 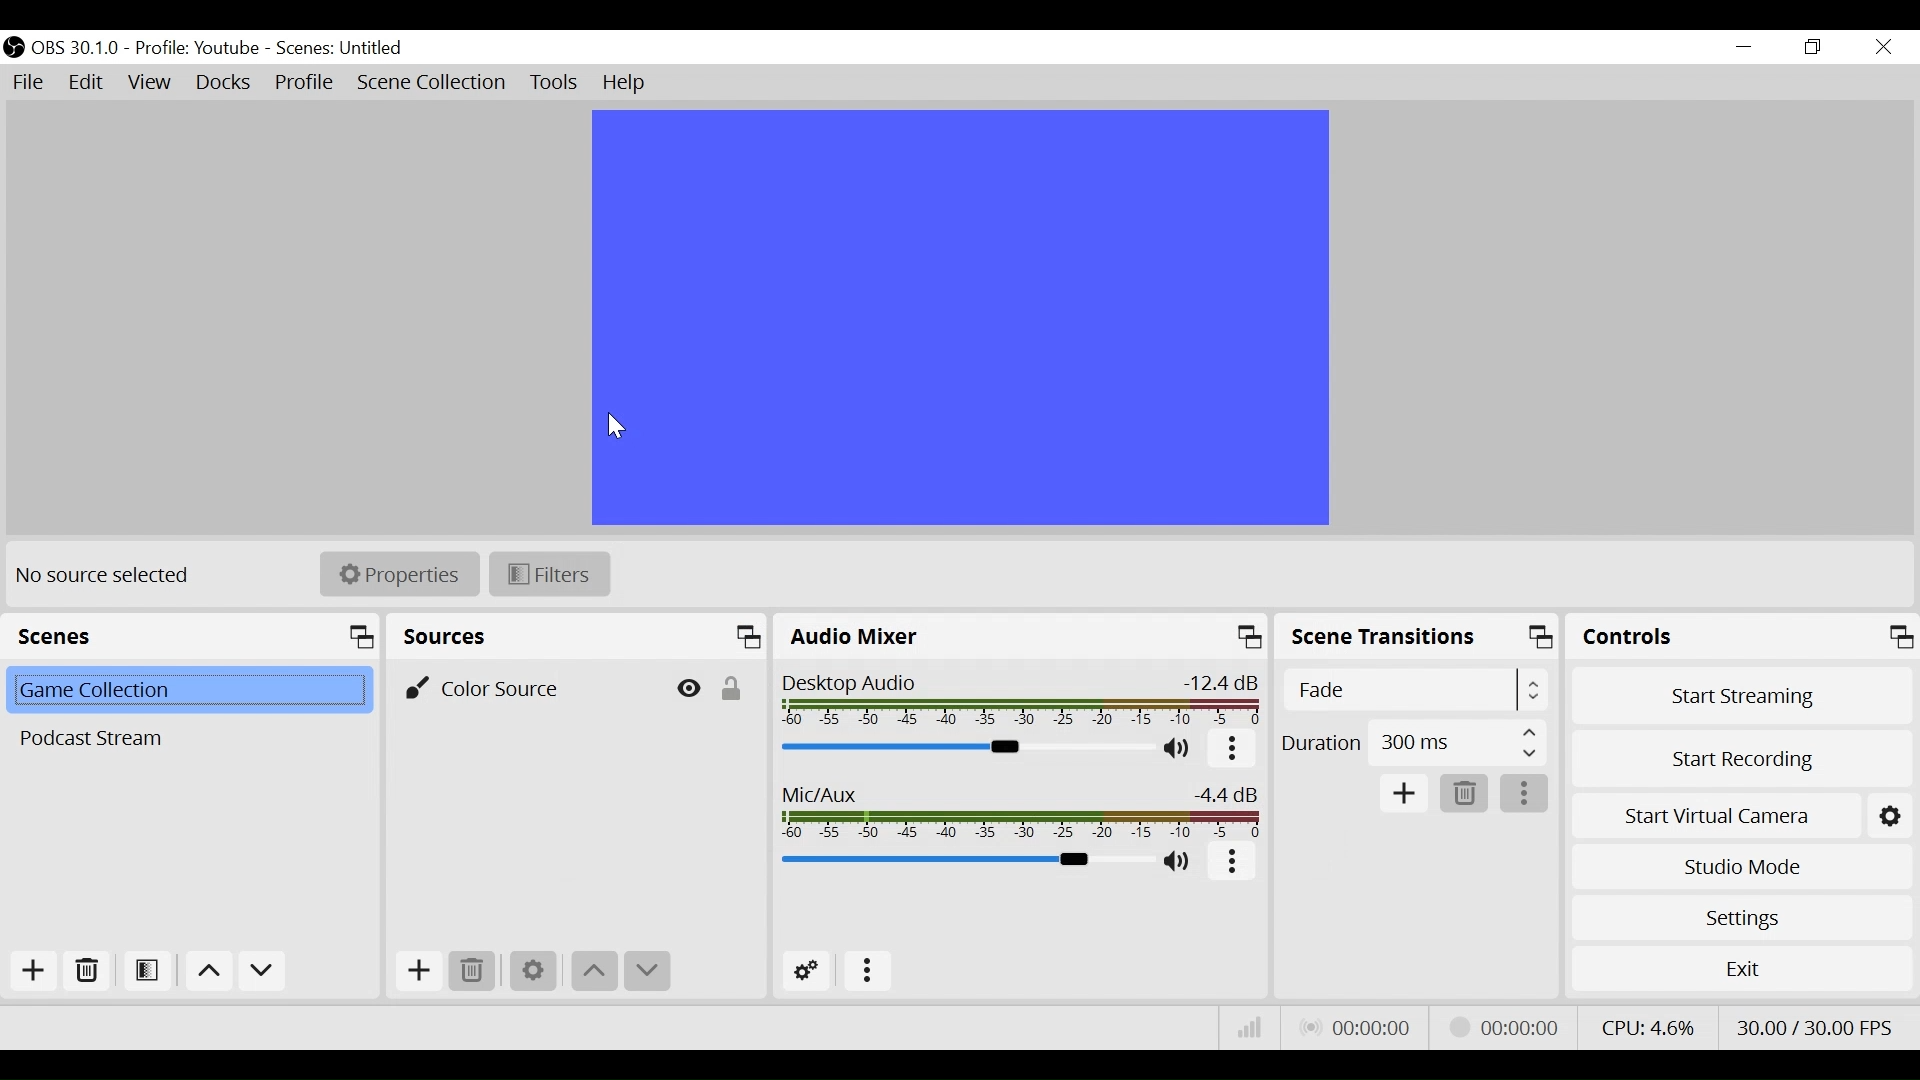 What do you see at coordinates (419, 973) in the screenshot?
I see `Add ` at bounding box center [419, 973].